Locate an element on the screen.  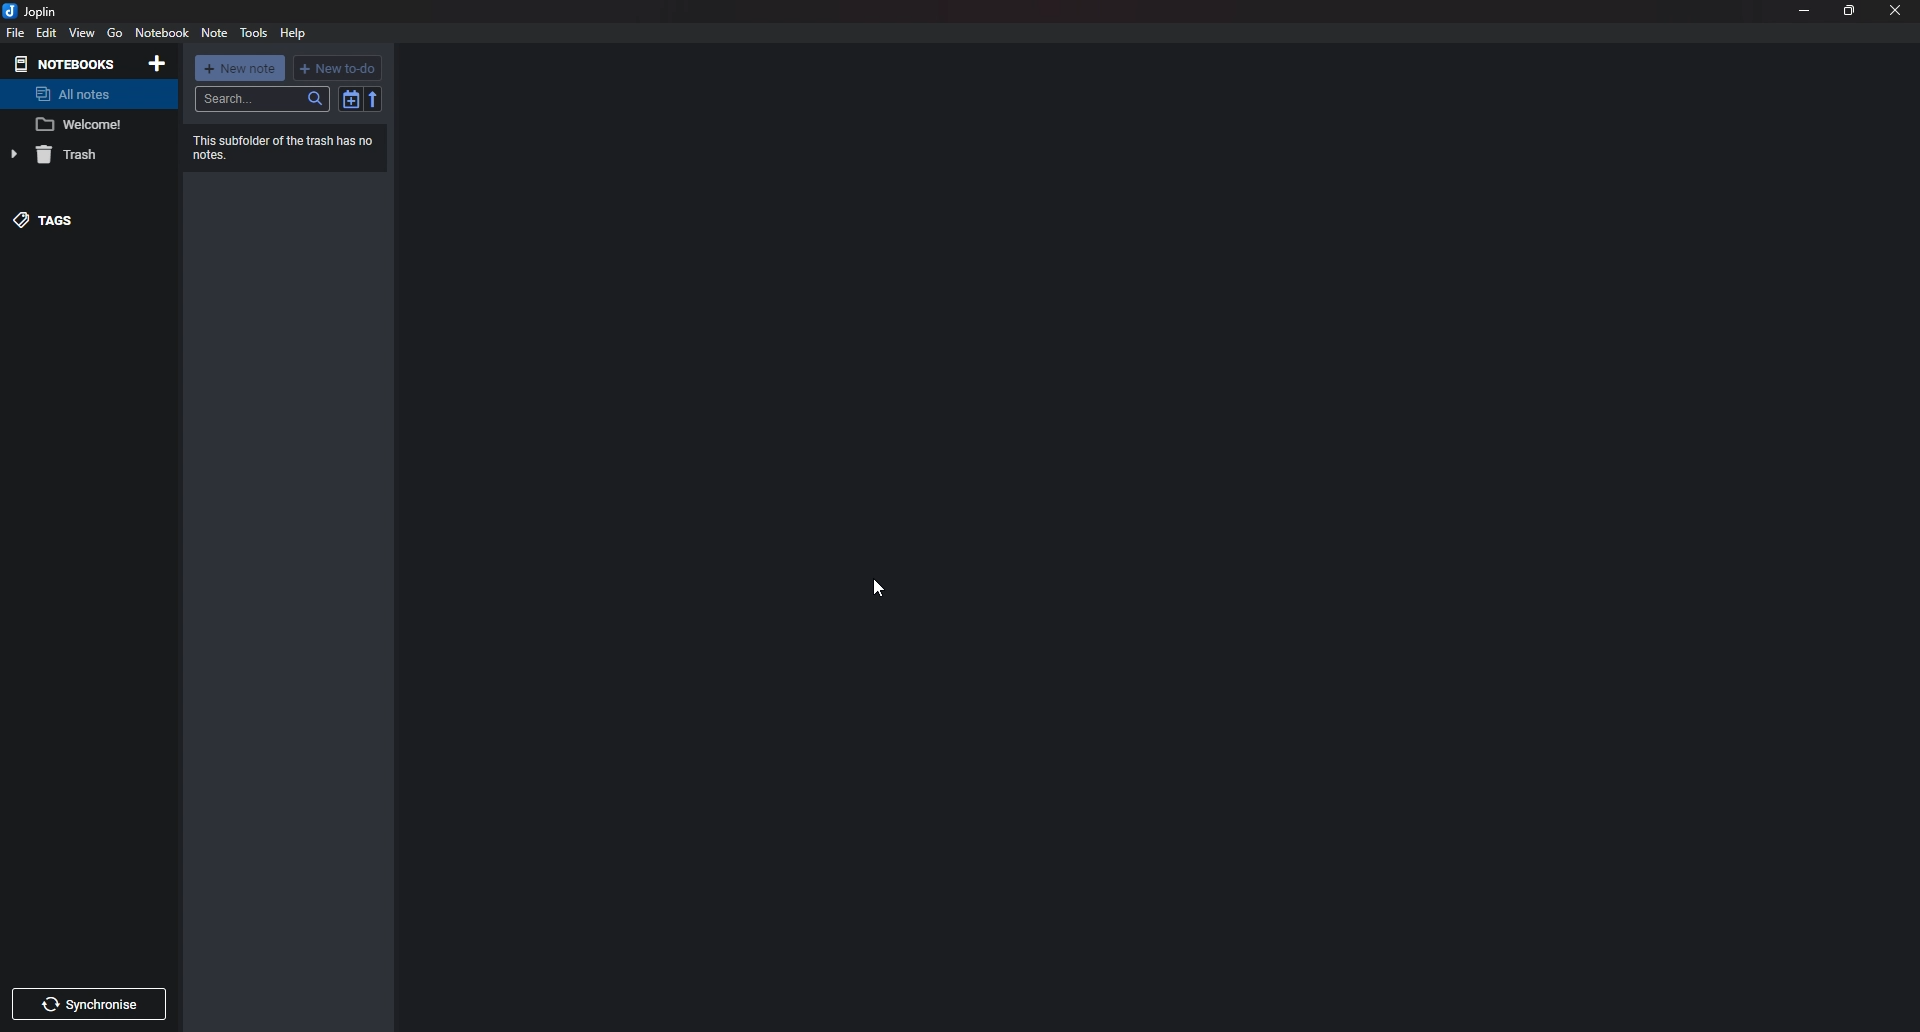
info is located at coordinates (288, 146).